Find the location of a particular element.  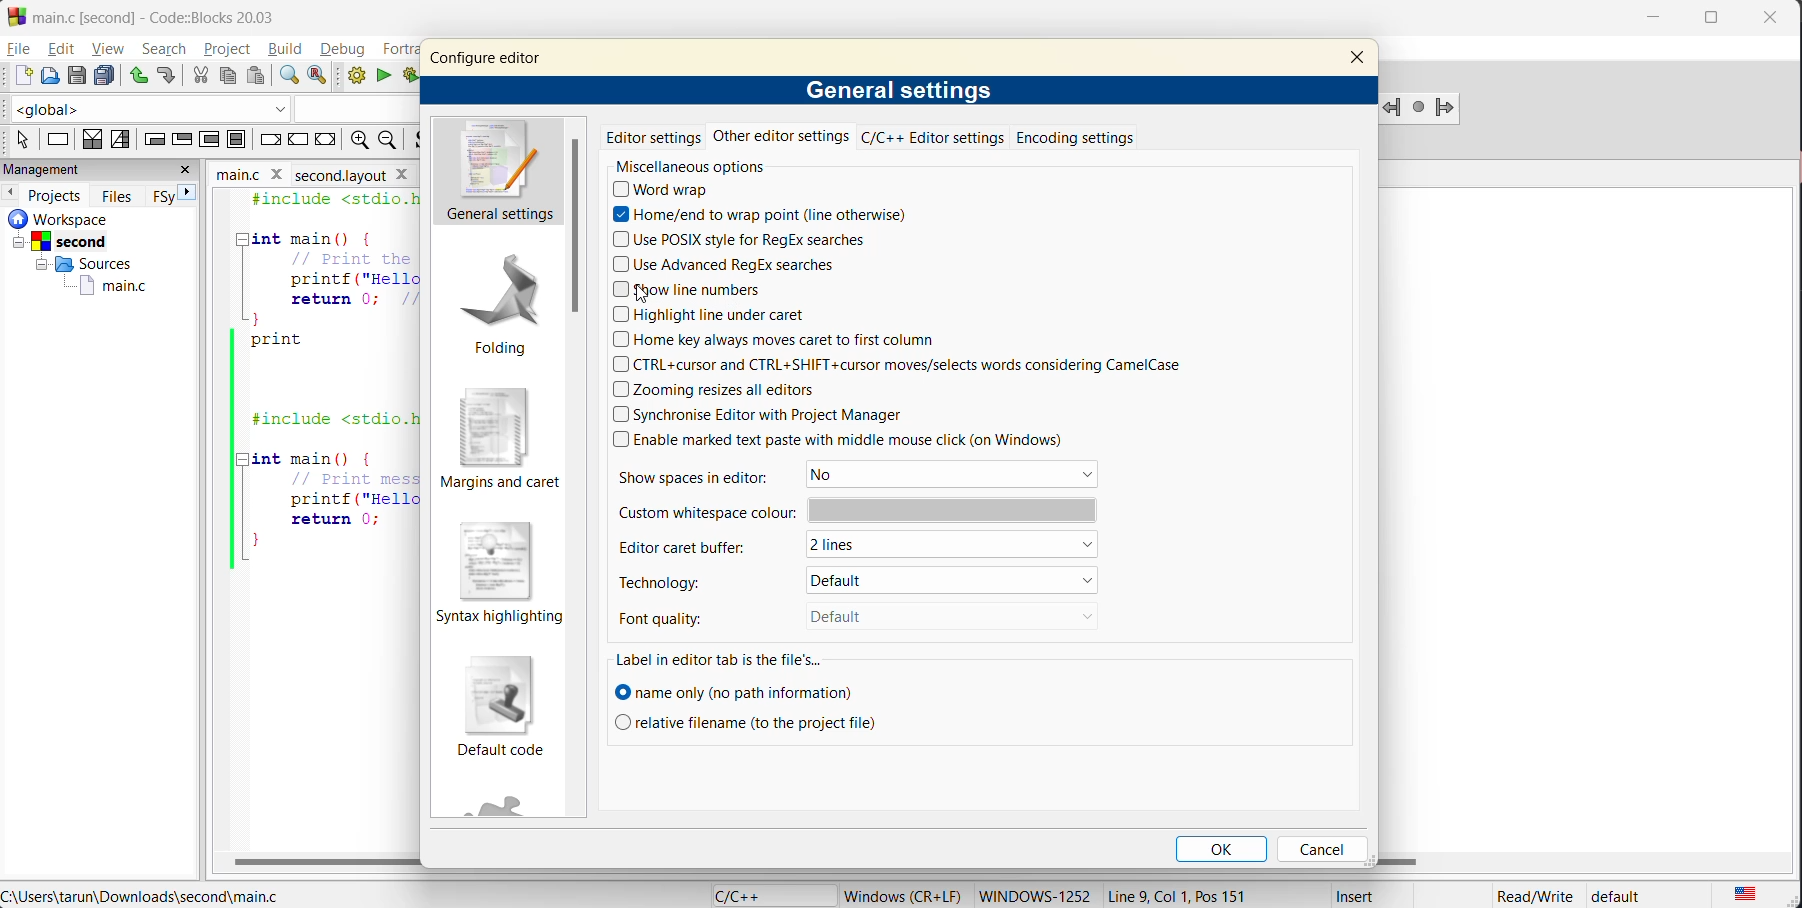

Windows-1252 is located at coordinates (1034, 894).